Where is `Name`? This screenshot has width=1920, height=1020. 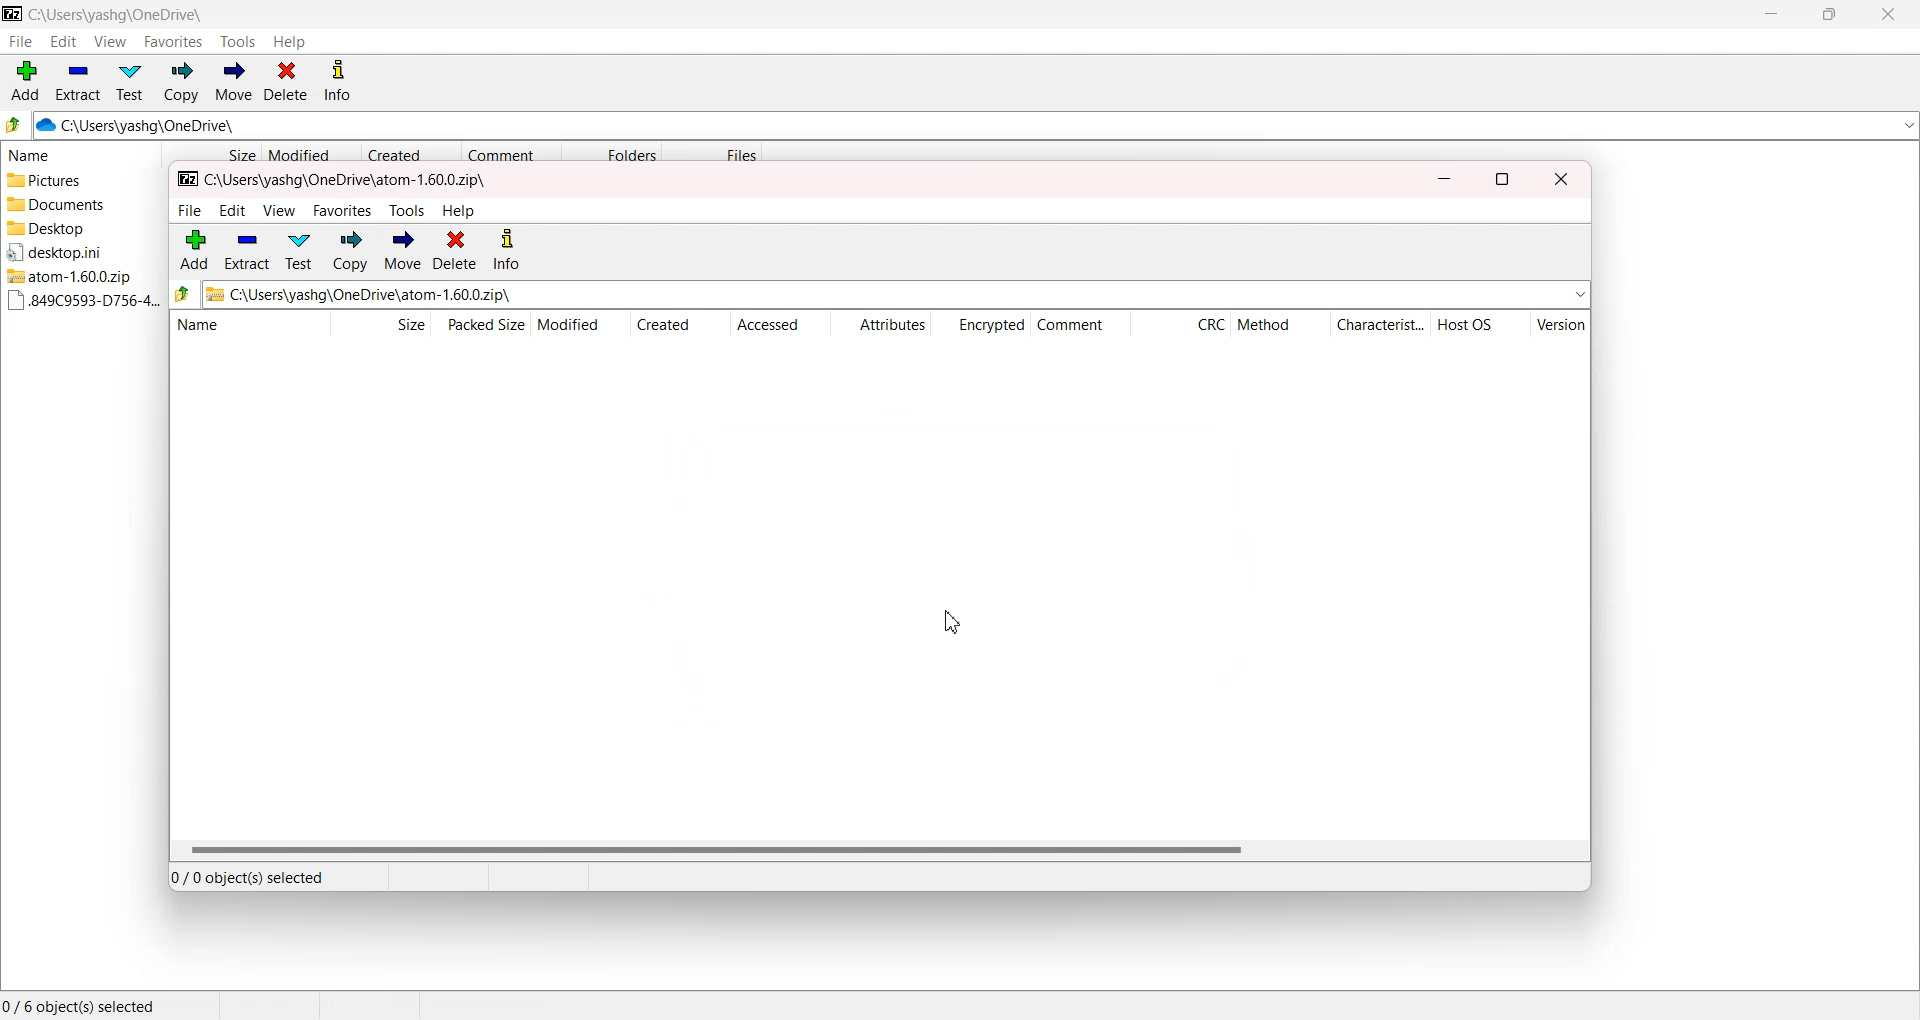
Name is located at coordinates (245, 323).